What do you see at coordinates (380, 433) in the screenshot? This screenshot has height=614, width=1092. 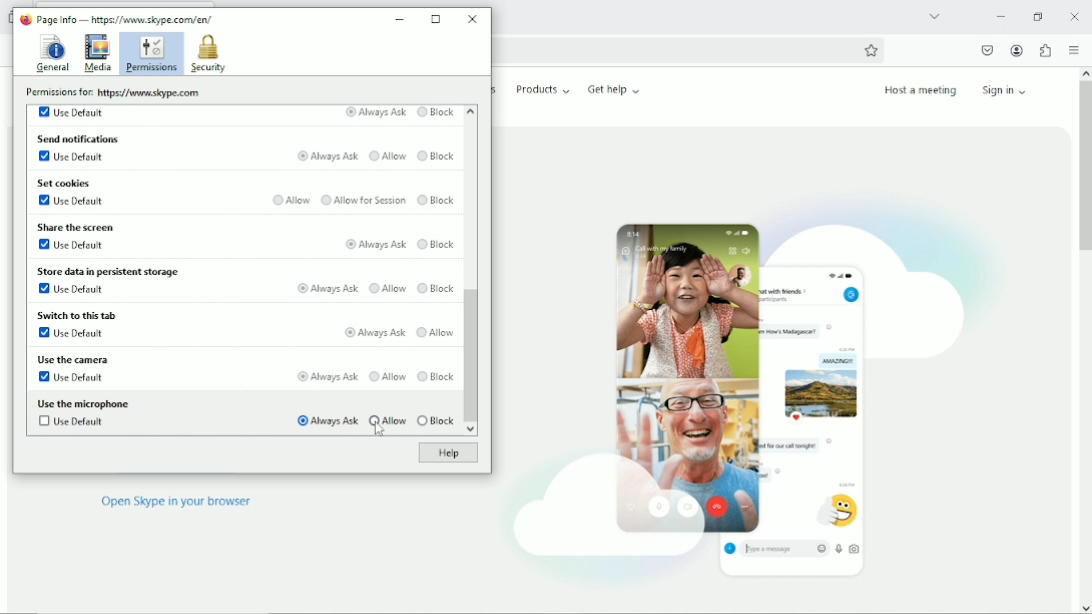 I see `Cursor` at bounding box center [380, 433].